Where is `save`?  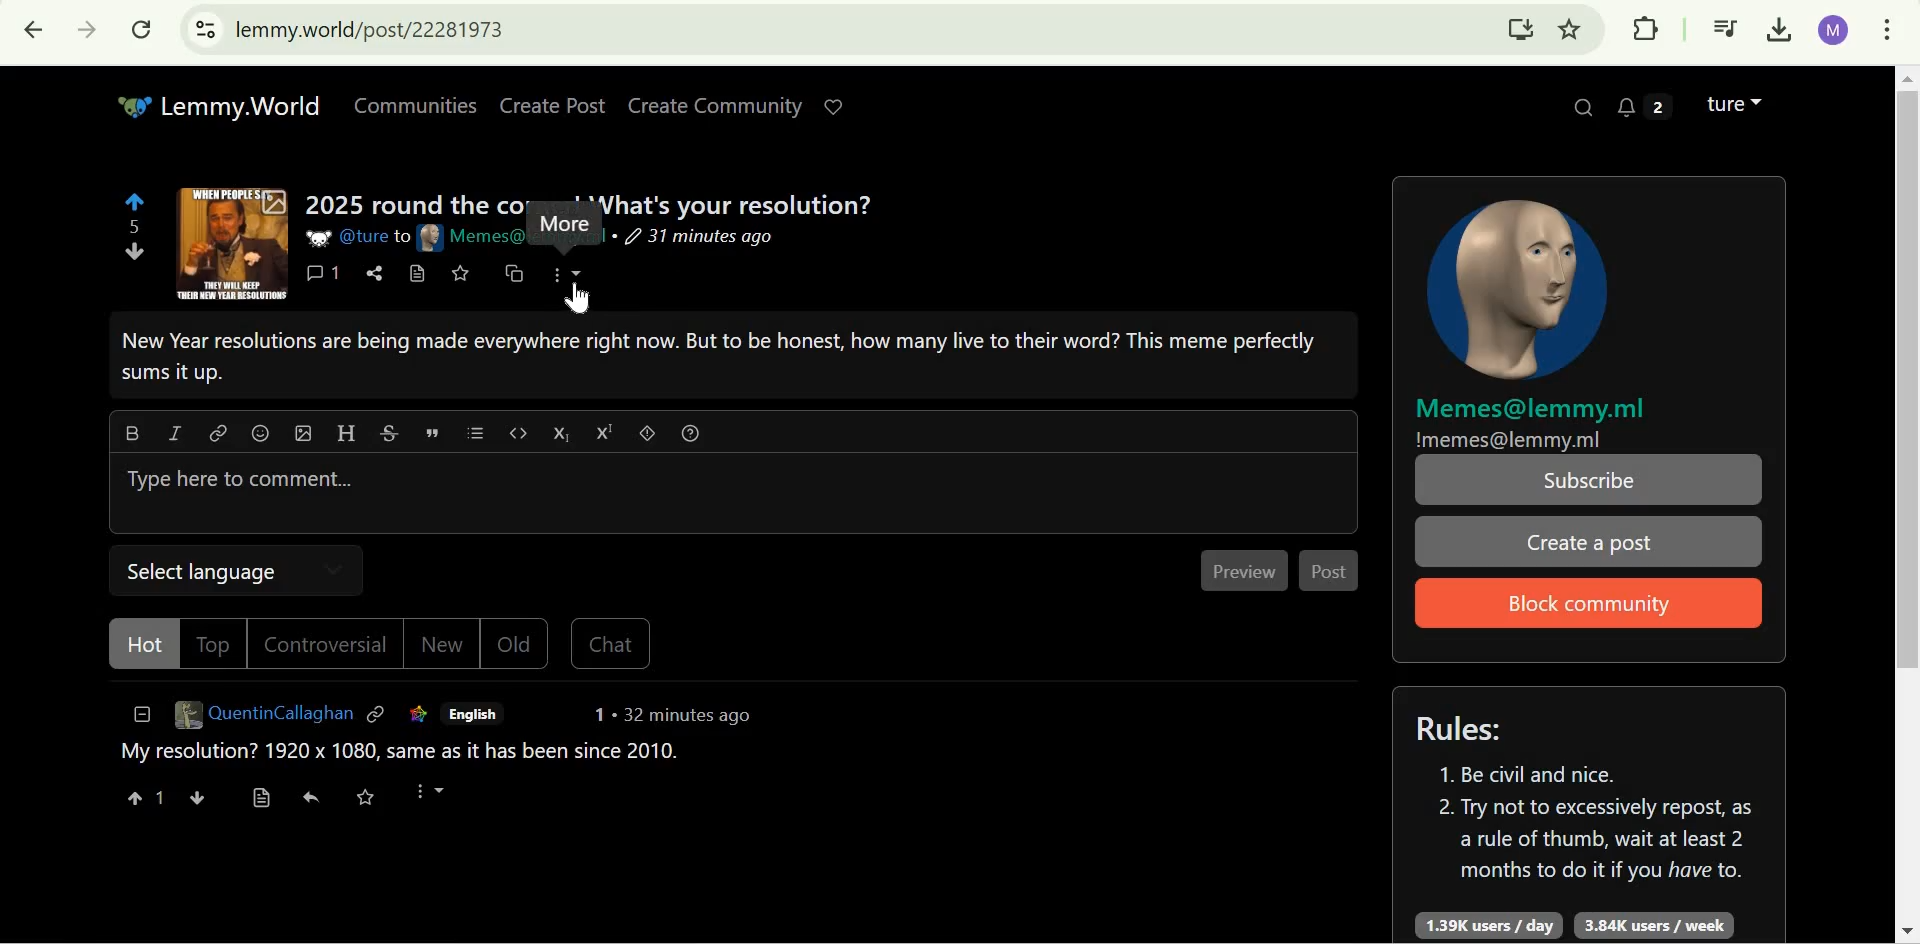
save is located at coordinates (365, 797).